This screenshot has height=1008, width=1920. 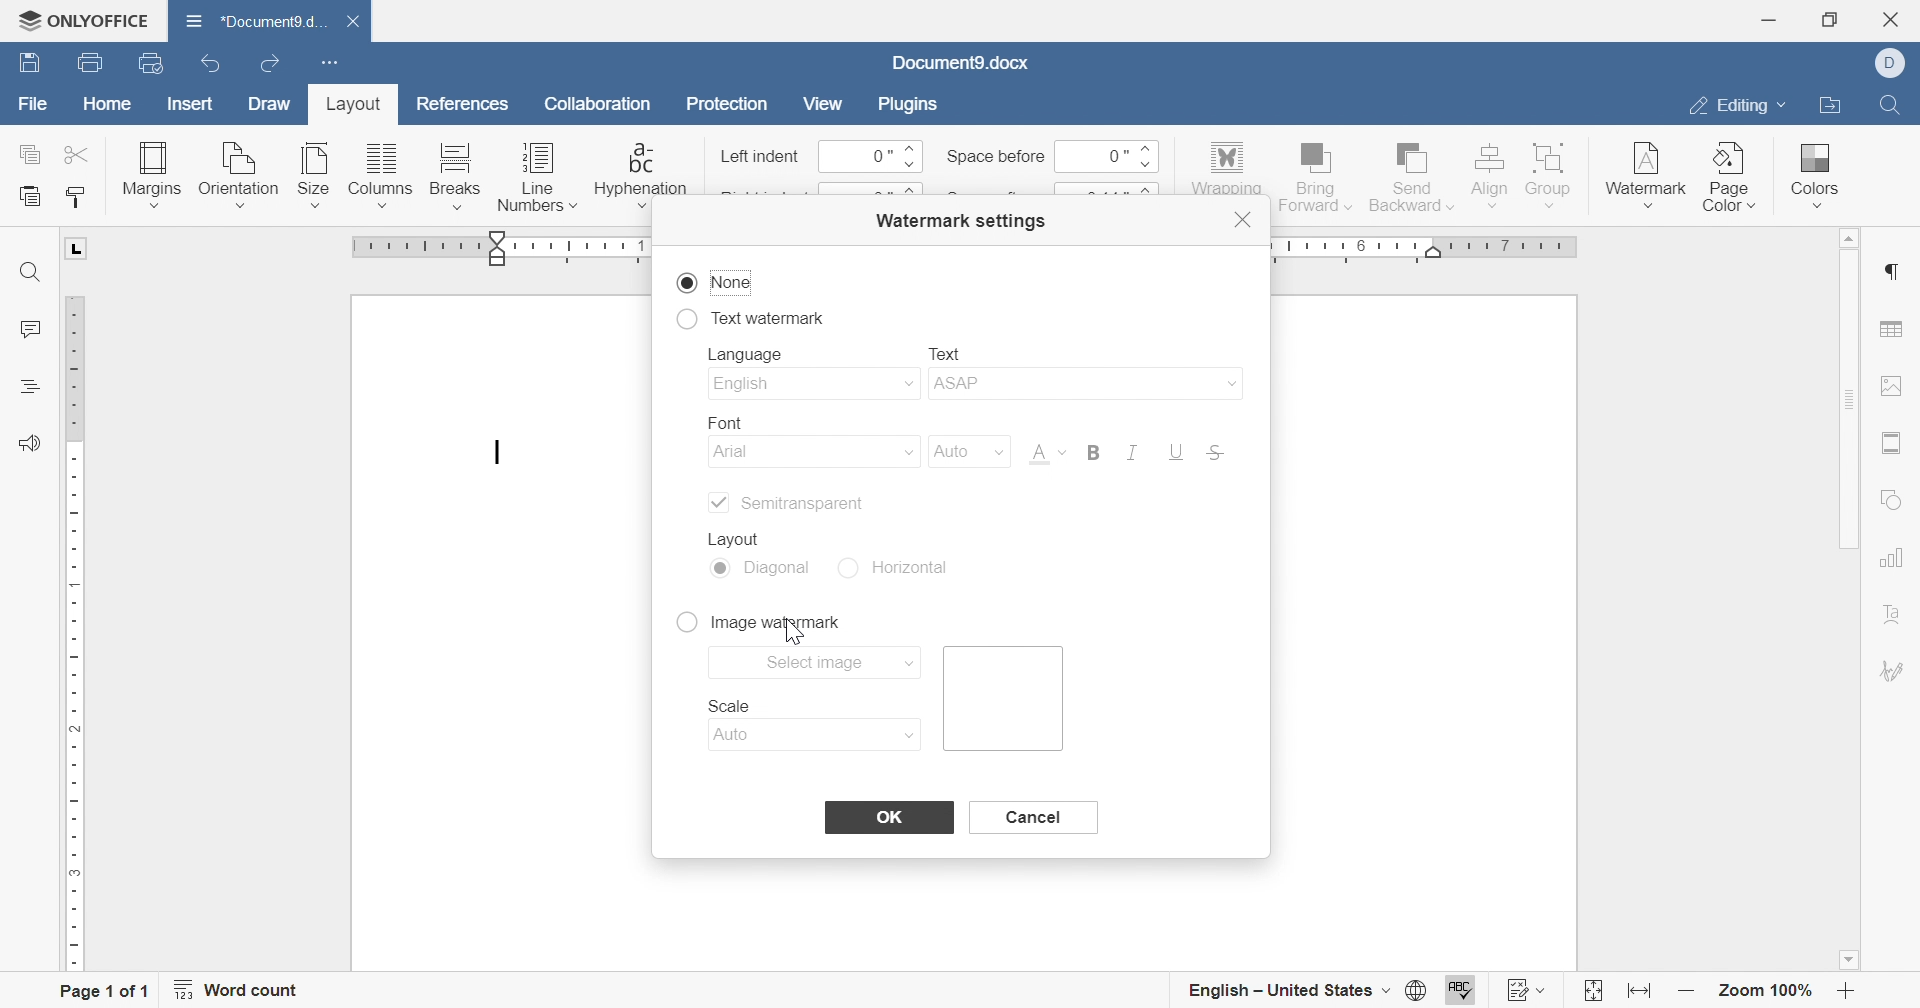 What do you see at coordinates (601, 109) in the screenshot?
I see `collaboration` at bounding box center [601, 109].